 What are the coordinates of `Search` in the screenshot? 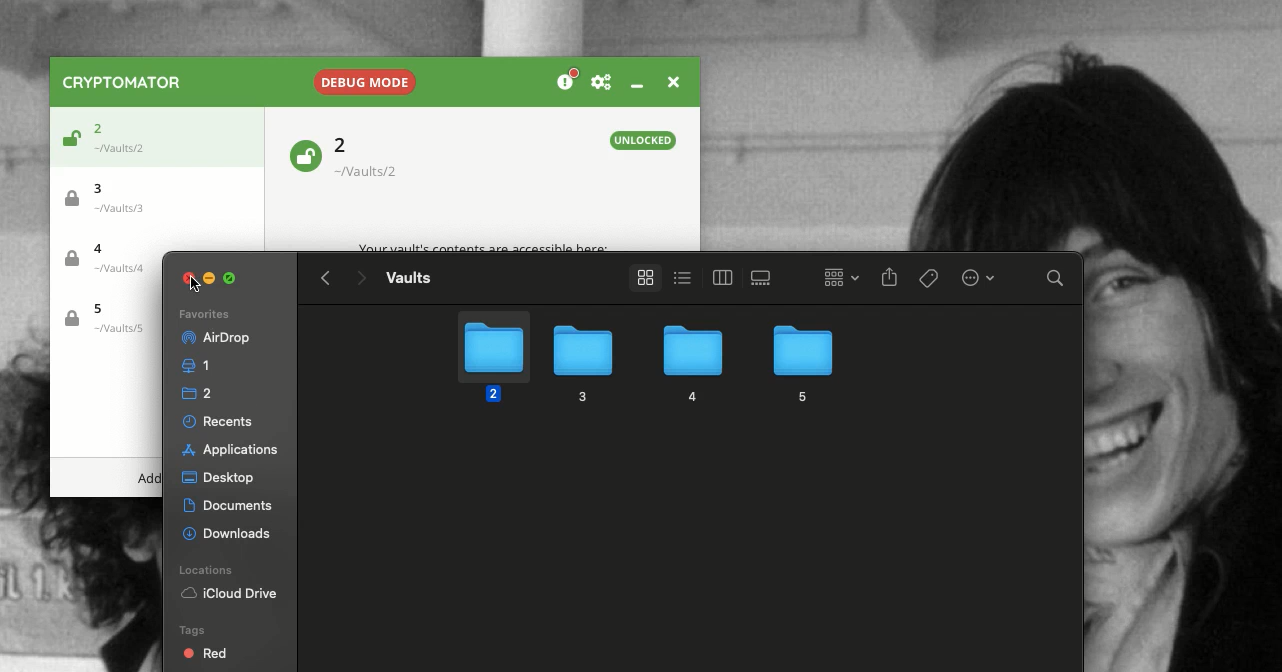 It's located at (1056, 281).